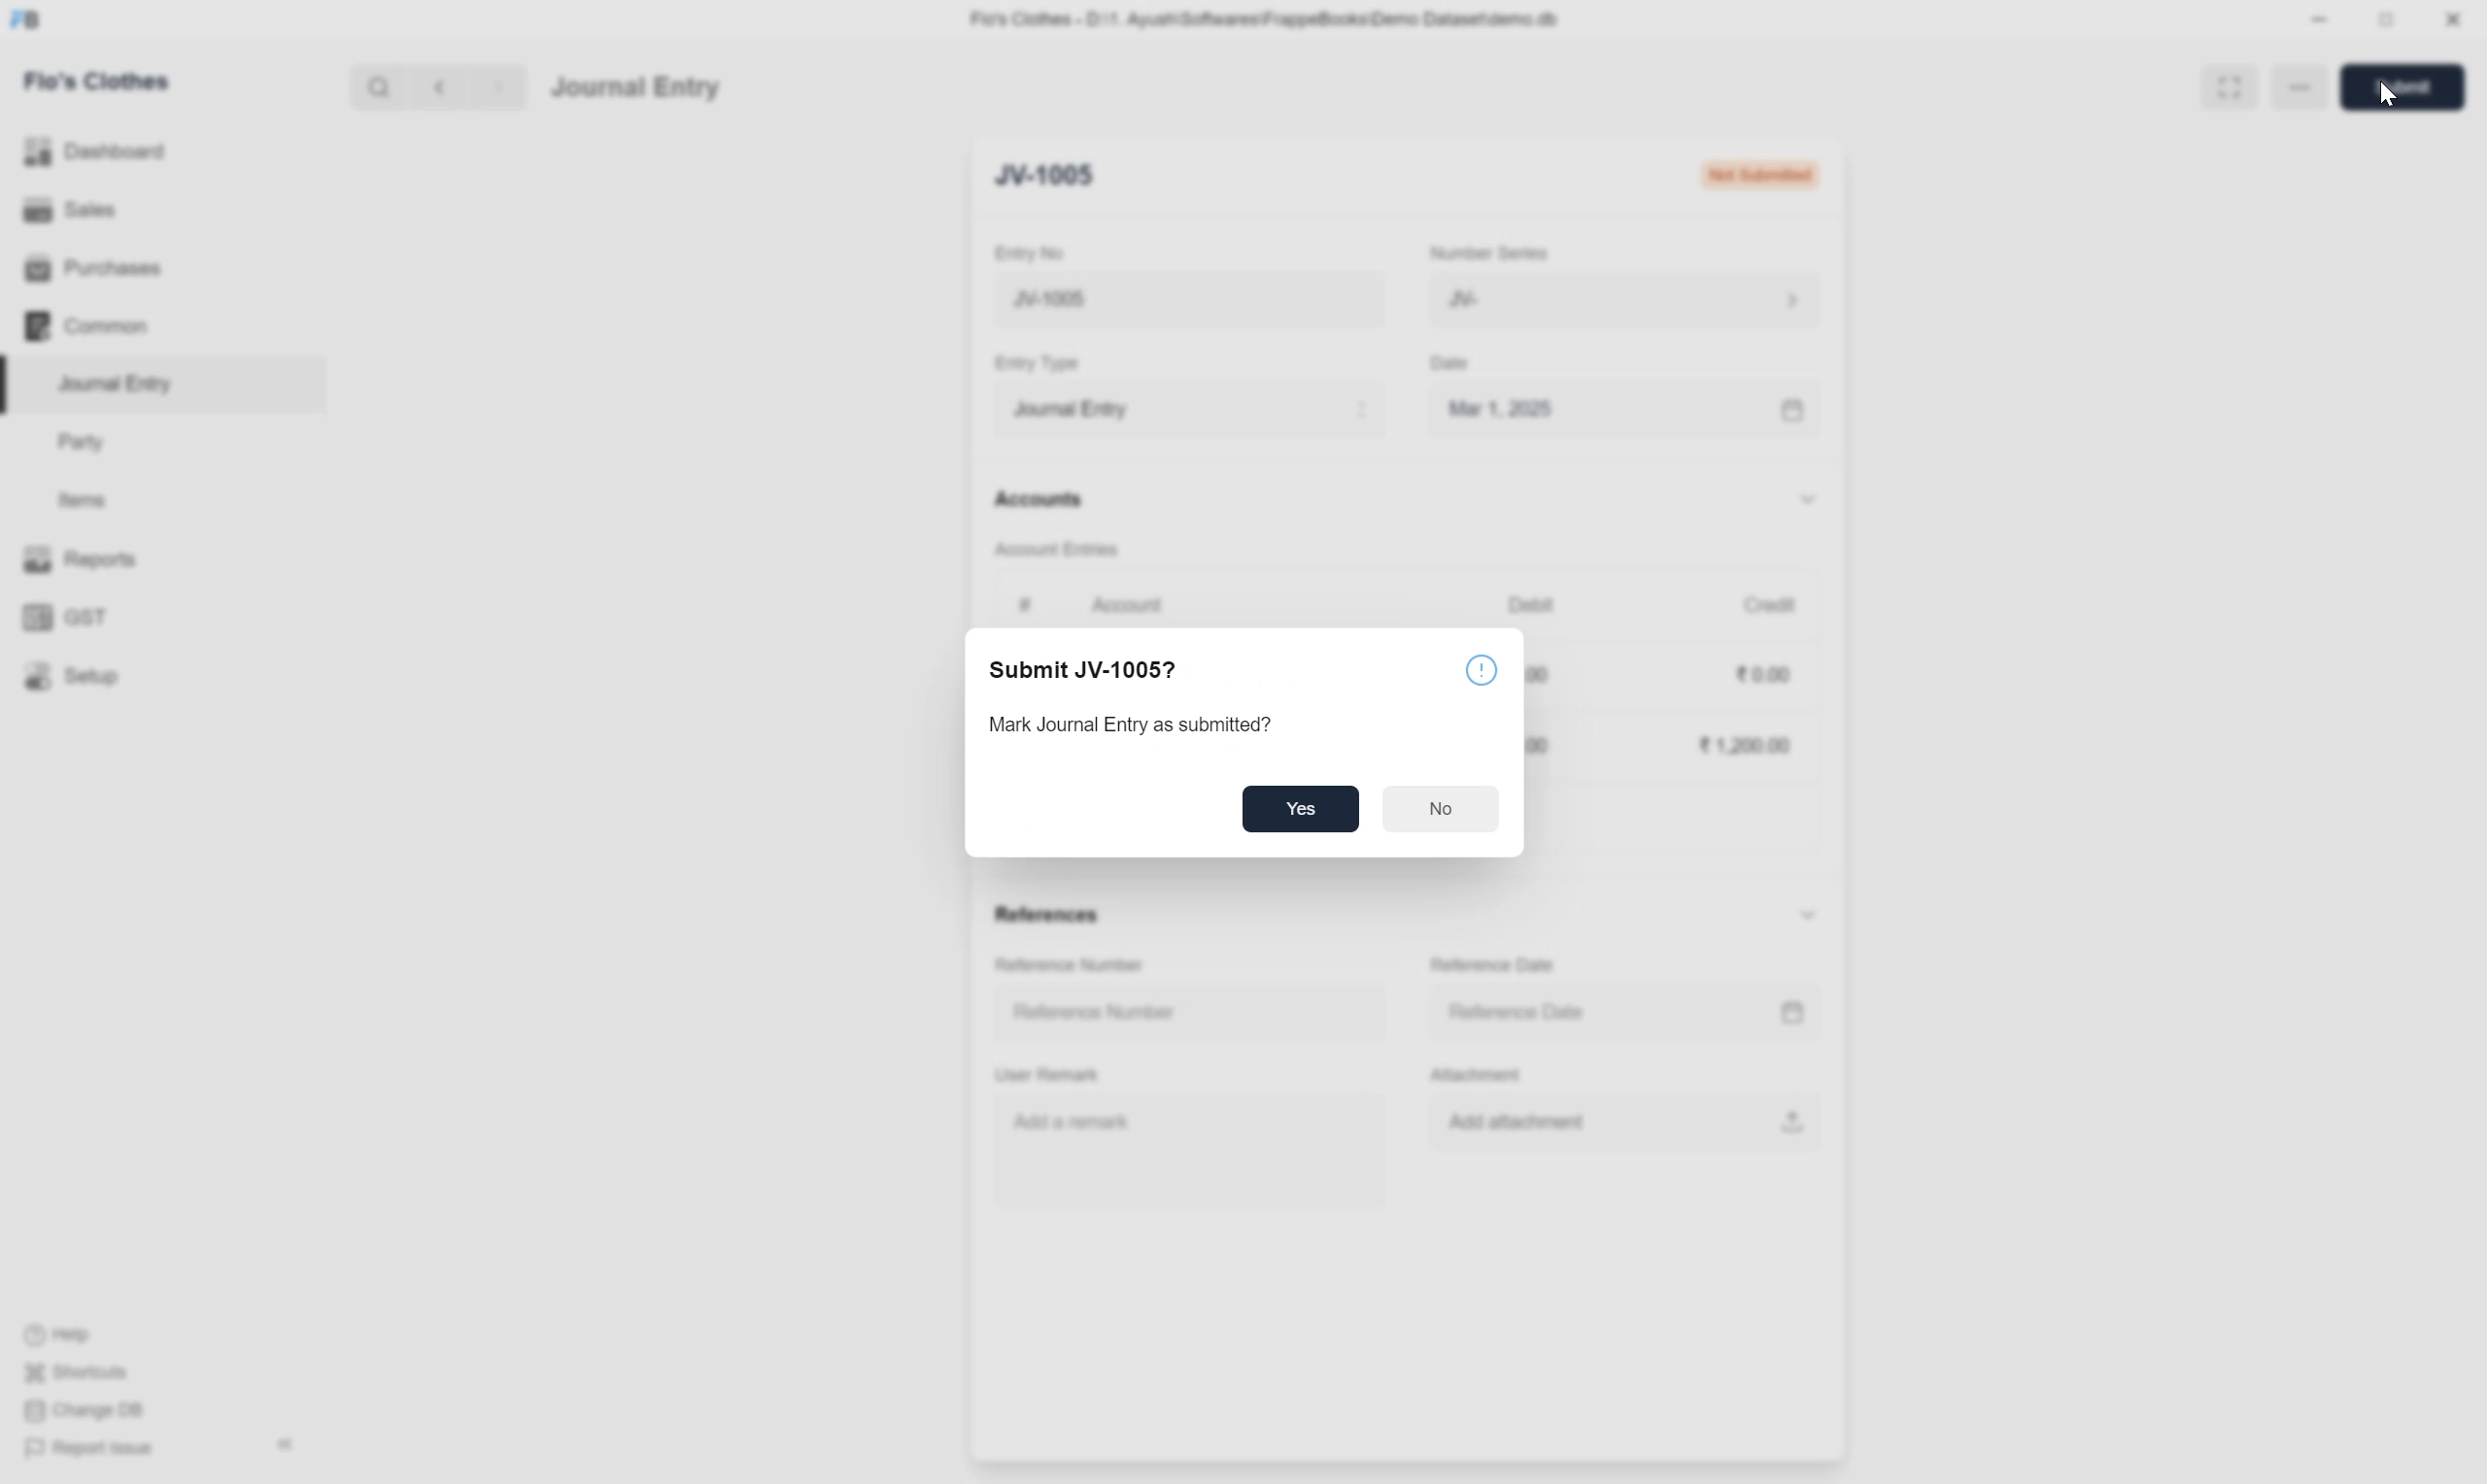  What do you see at coordinates (2303, 88) in the screenshot?
I see `options` at bounding box center [2303, 88].